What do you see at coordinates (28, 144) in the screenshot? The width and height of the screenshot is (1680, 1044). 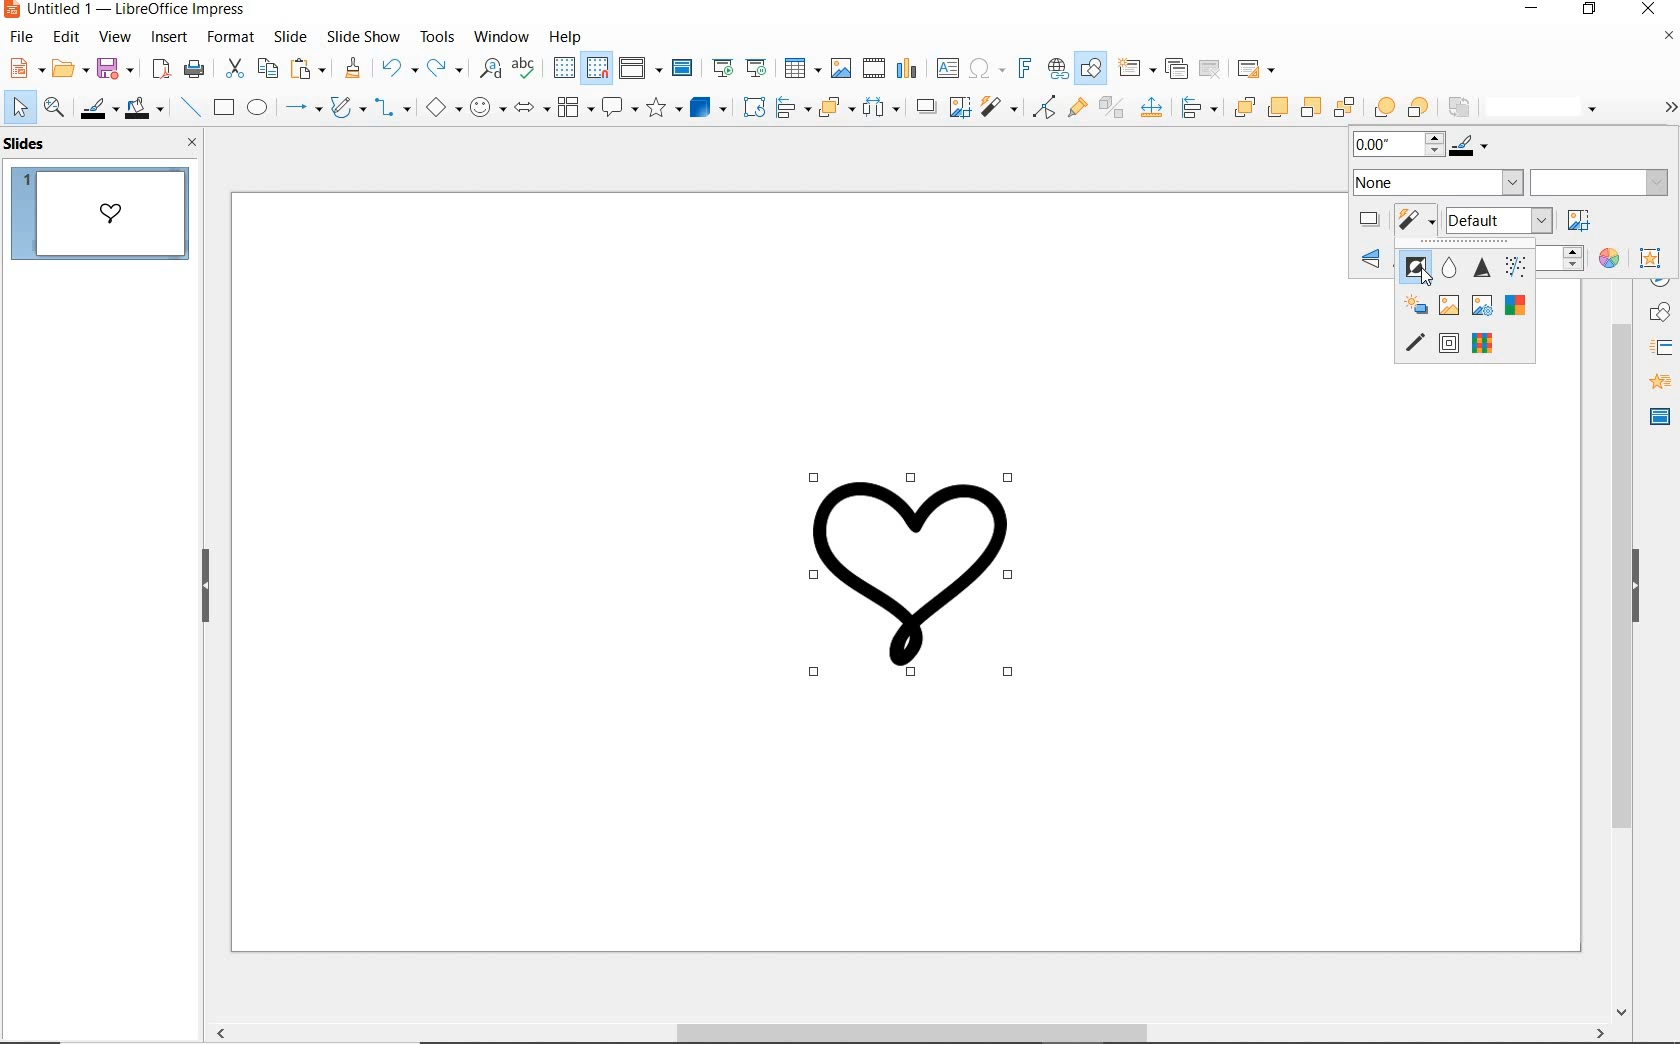 I see `SLIDES` at bounding box center [28, 144].